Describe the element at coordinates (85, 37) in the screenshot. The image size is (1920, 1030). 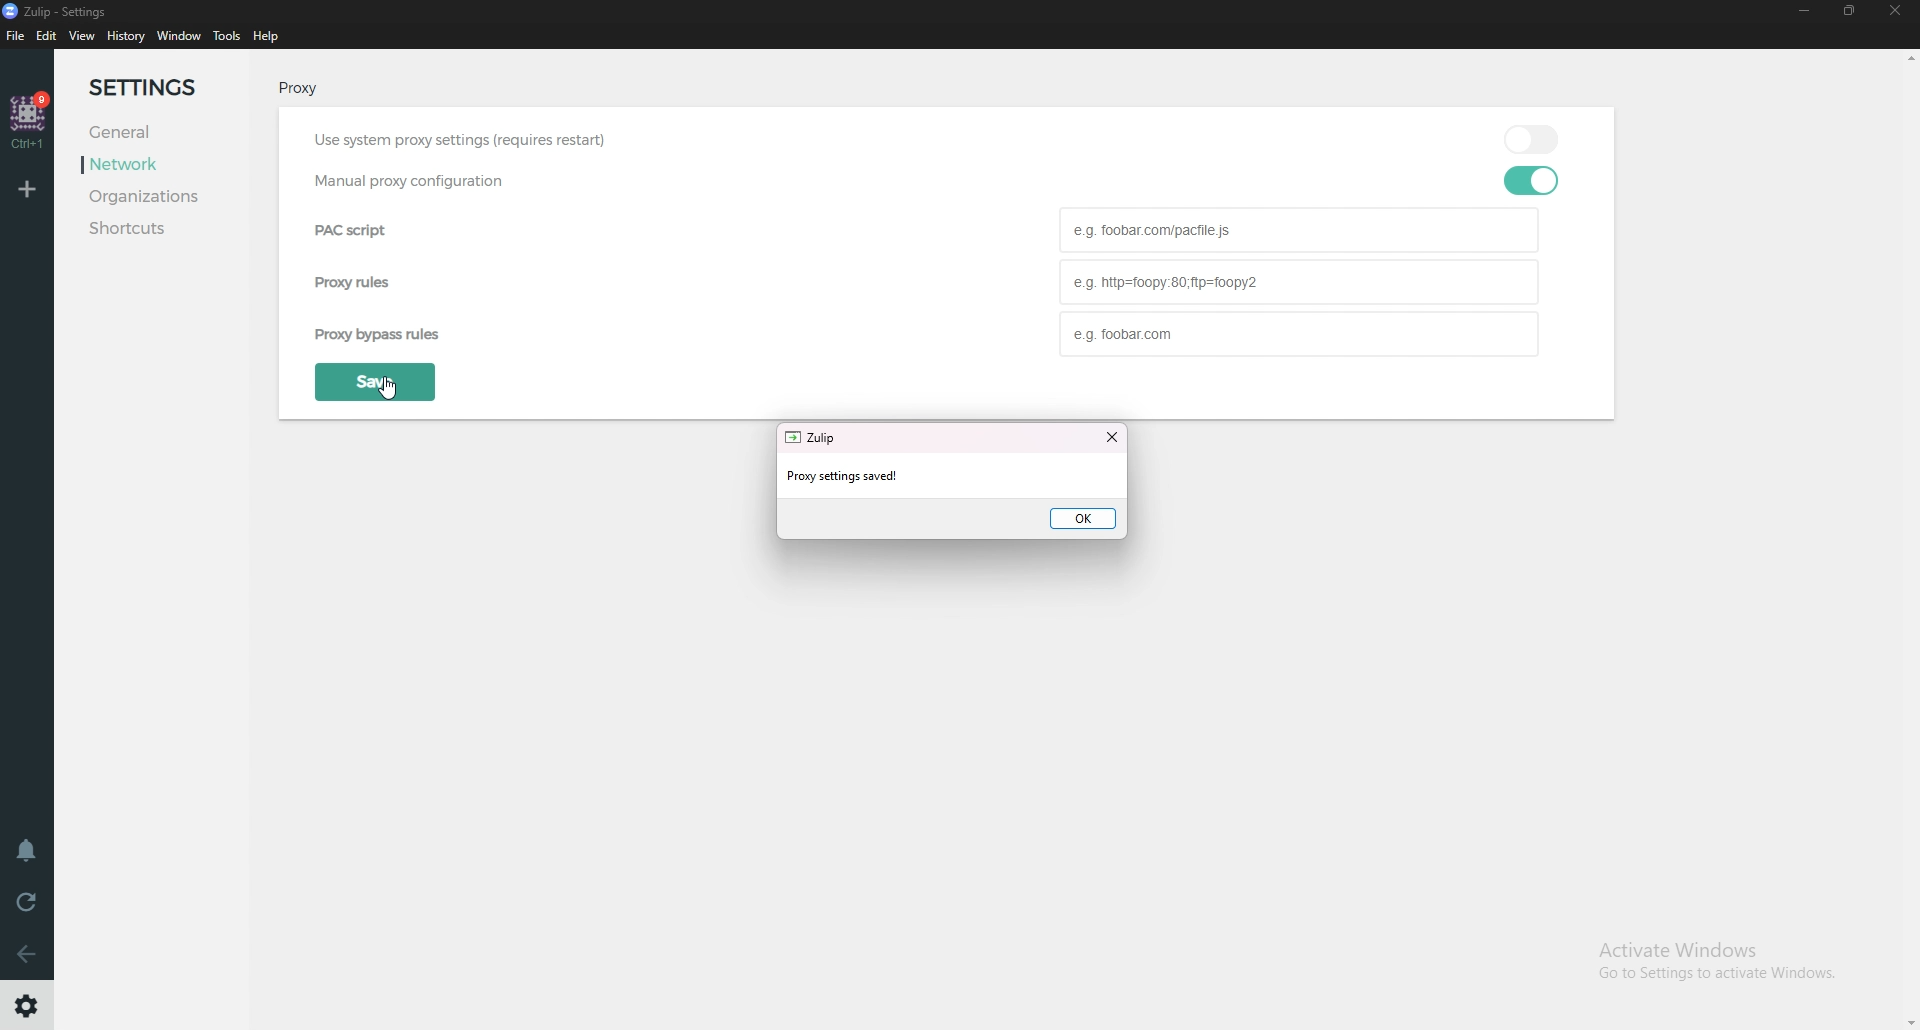
I see `view` at that location.